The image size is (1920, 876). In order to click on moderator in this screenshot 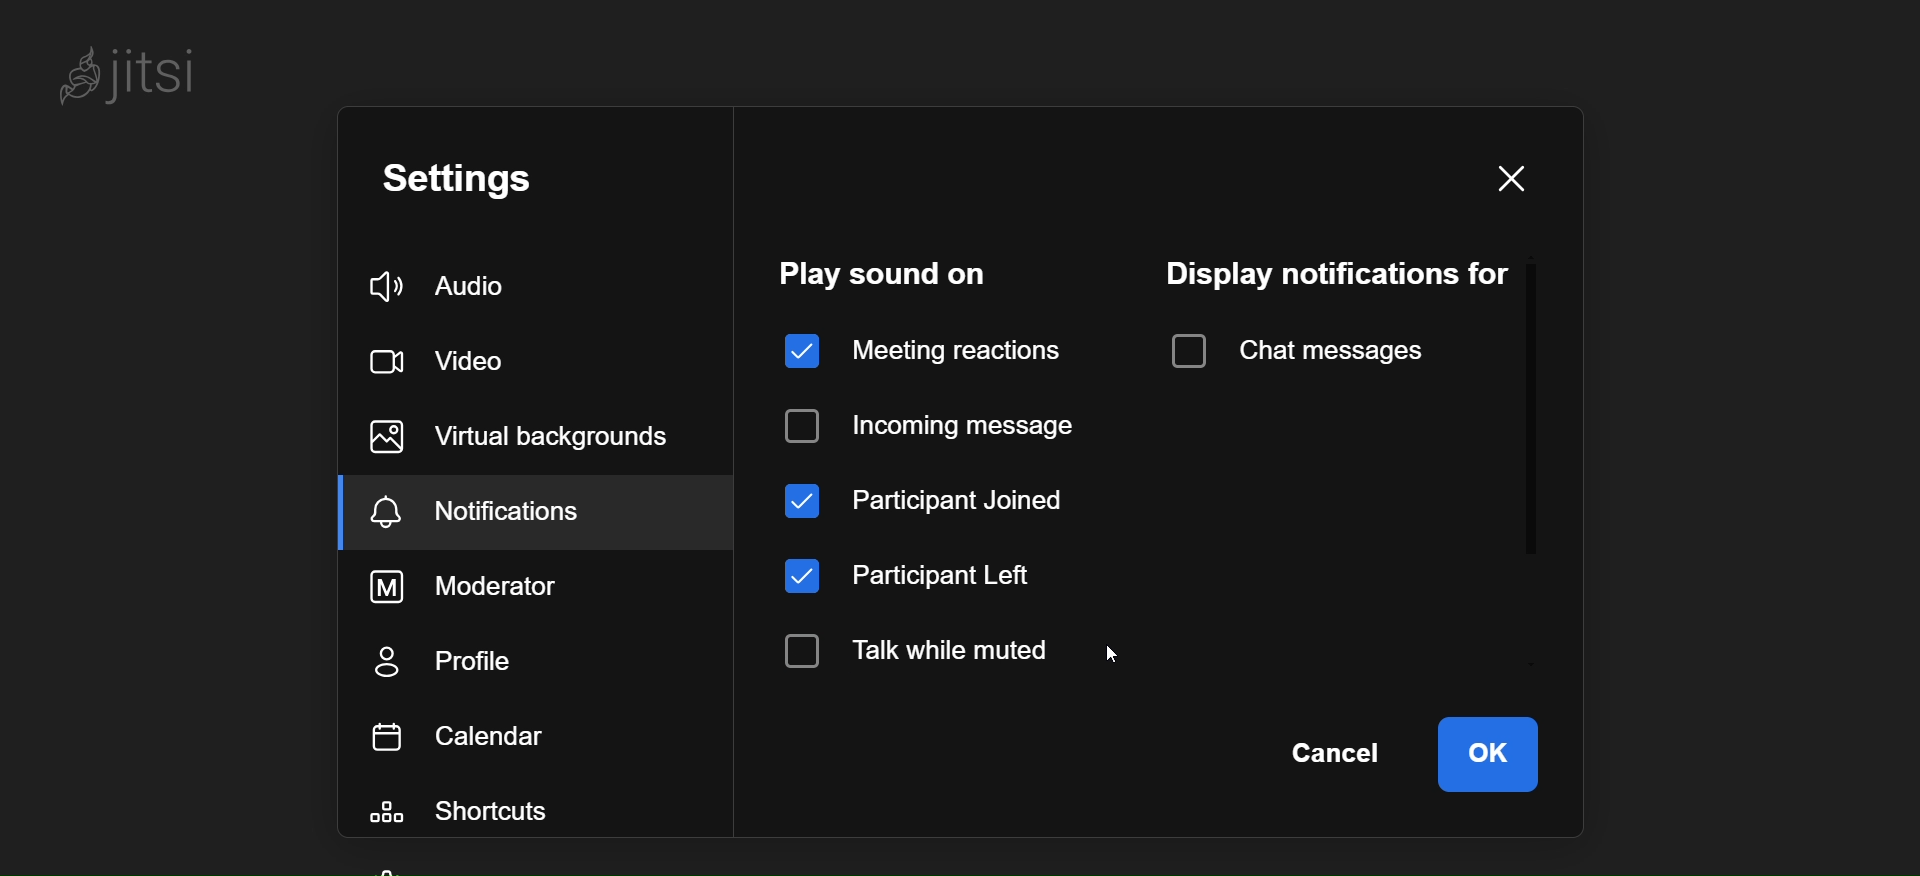, I will do `click(469, 587)`.